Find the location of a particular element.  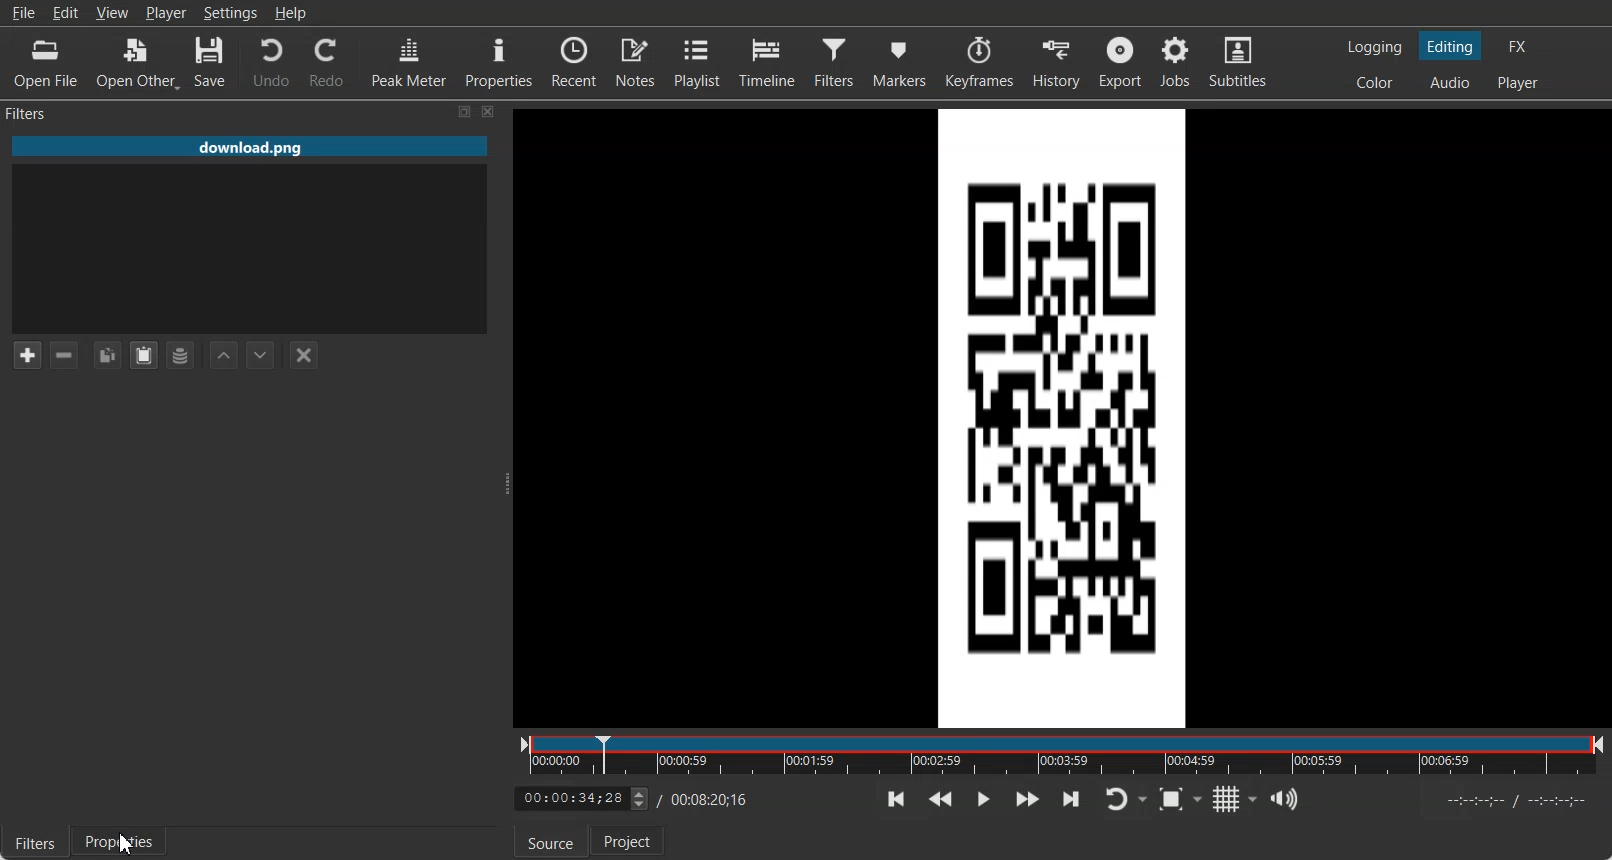

Play quickly backward is located at coordinates (941, 798).